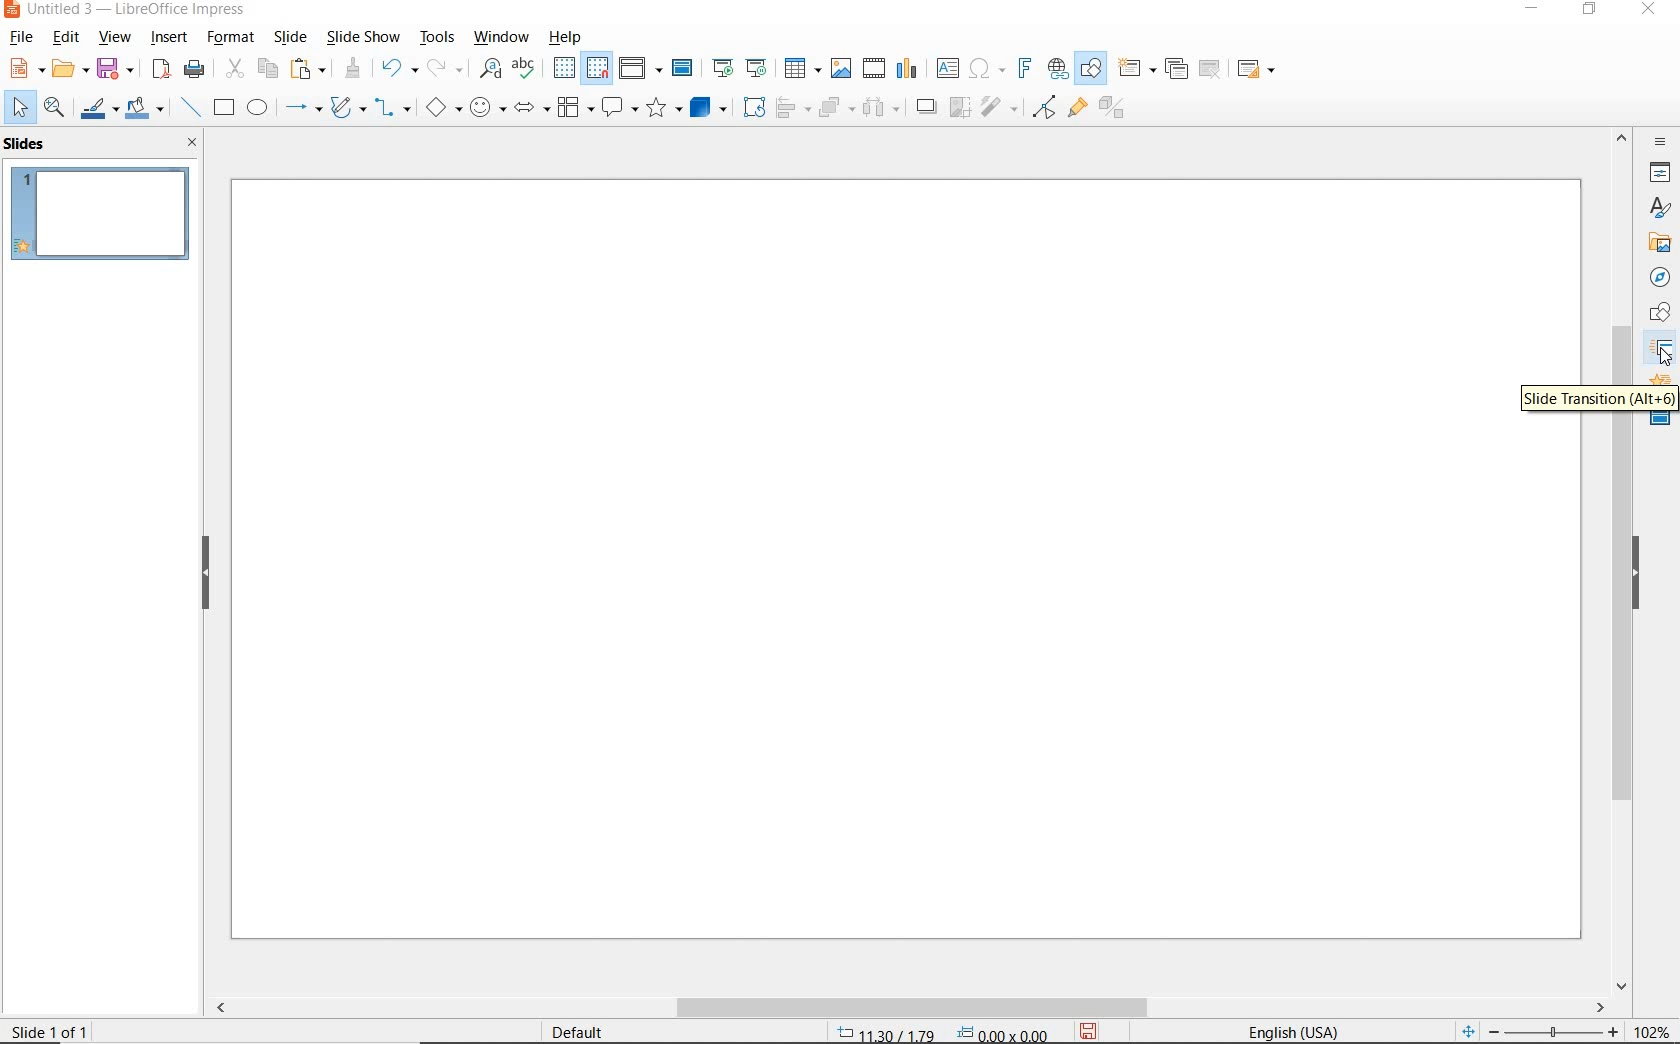  What do you see at coordinates (564, 68) in the screenshot?
I see `DISPLAY GRID` at bounding box center [564, 68].